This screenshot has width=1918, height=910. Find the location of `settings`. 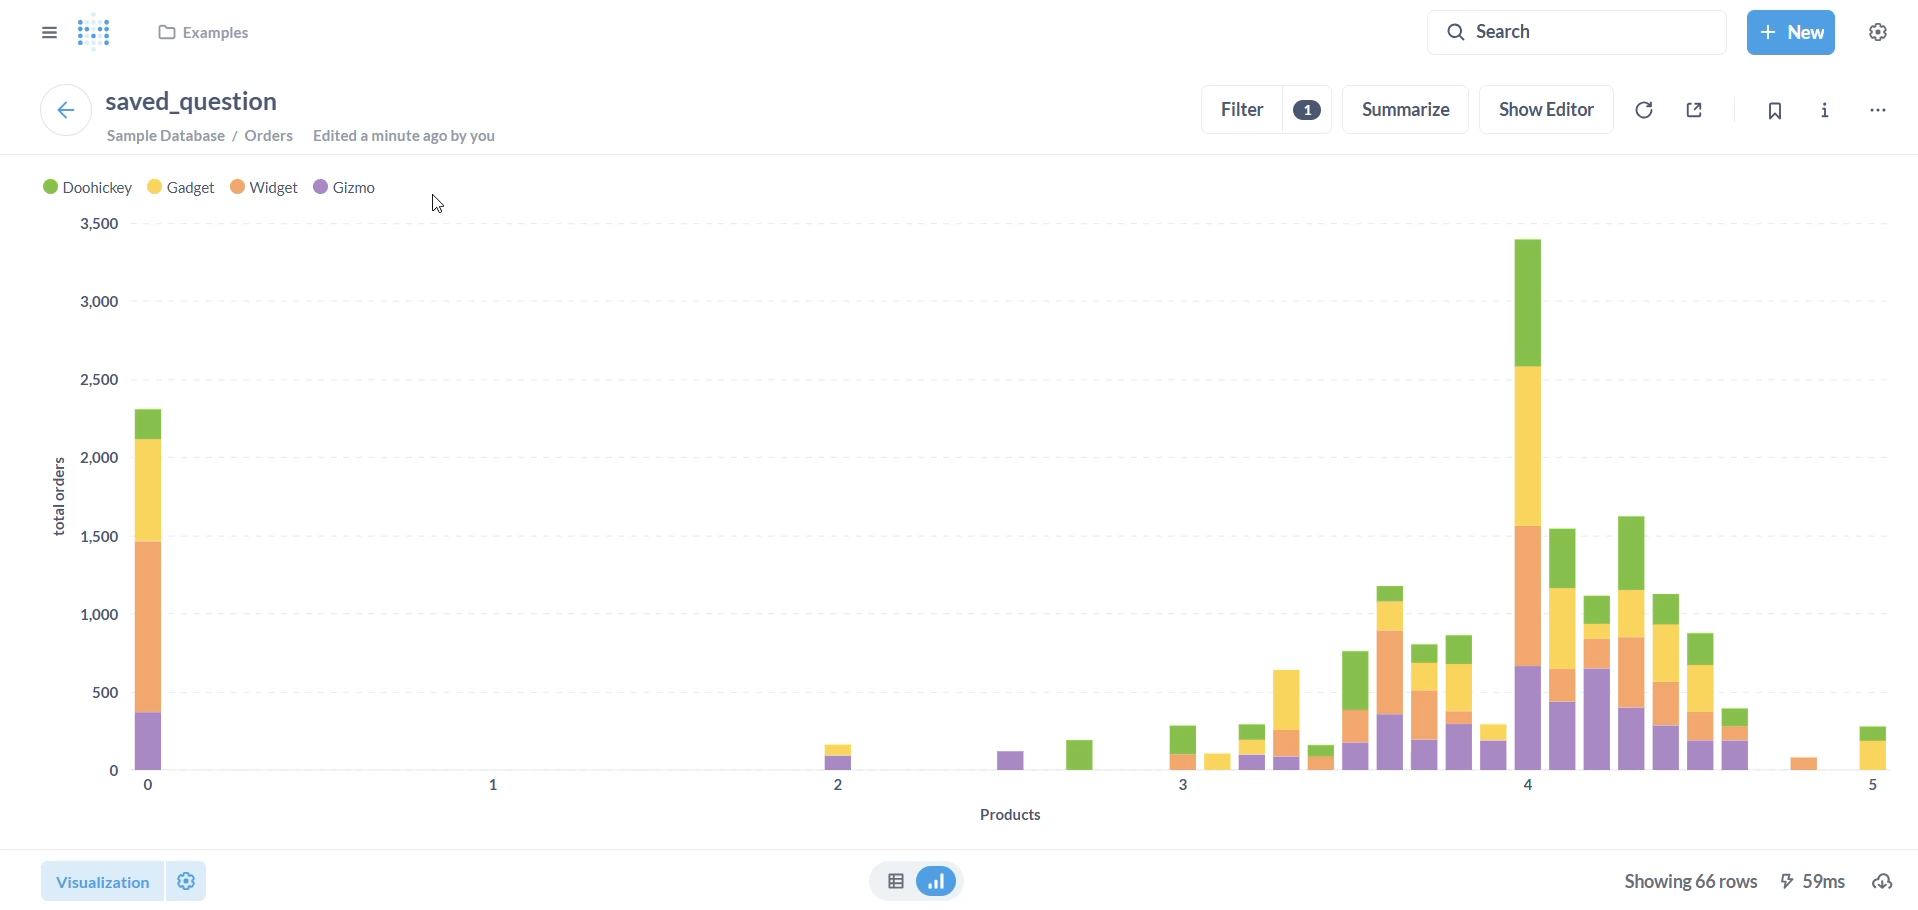

settings is located at coordinates (1888, 28).